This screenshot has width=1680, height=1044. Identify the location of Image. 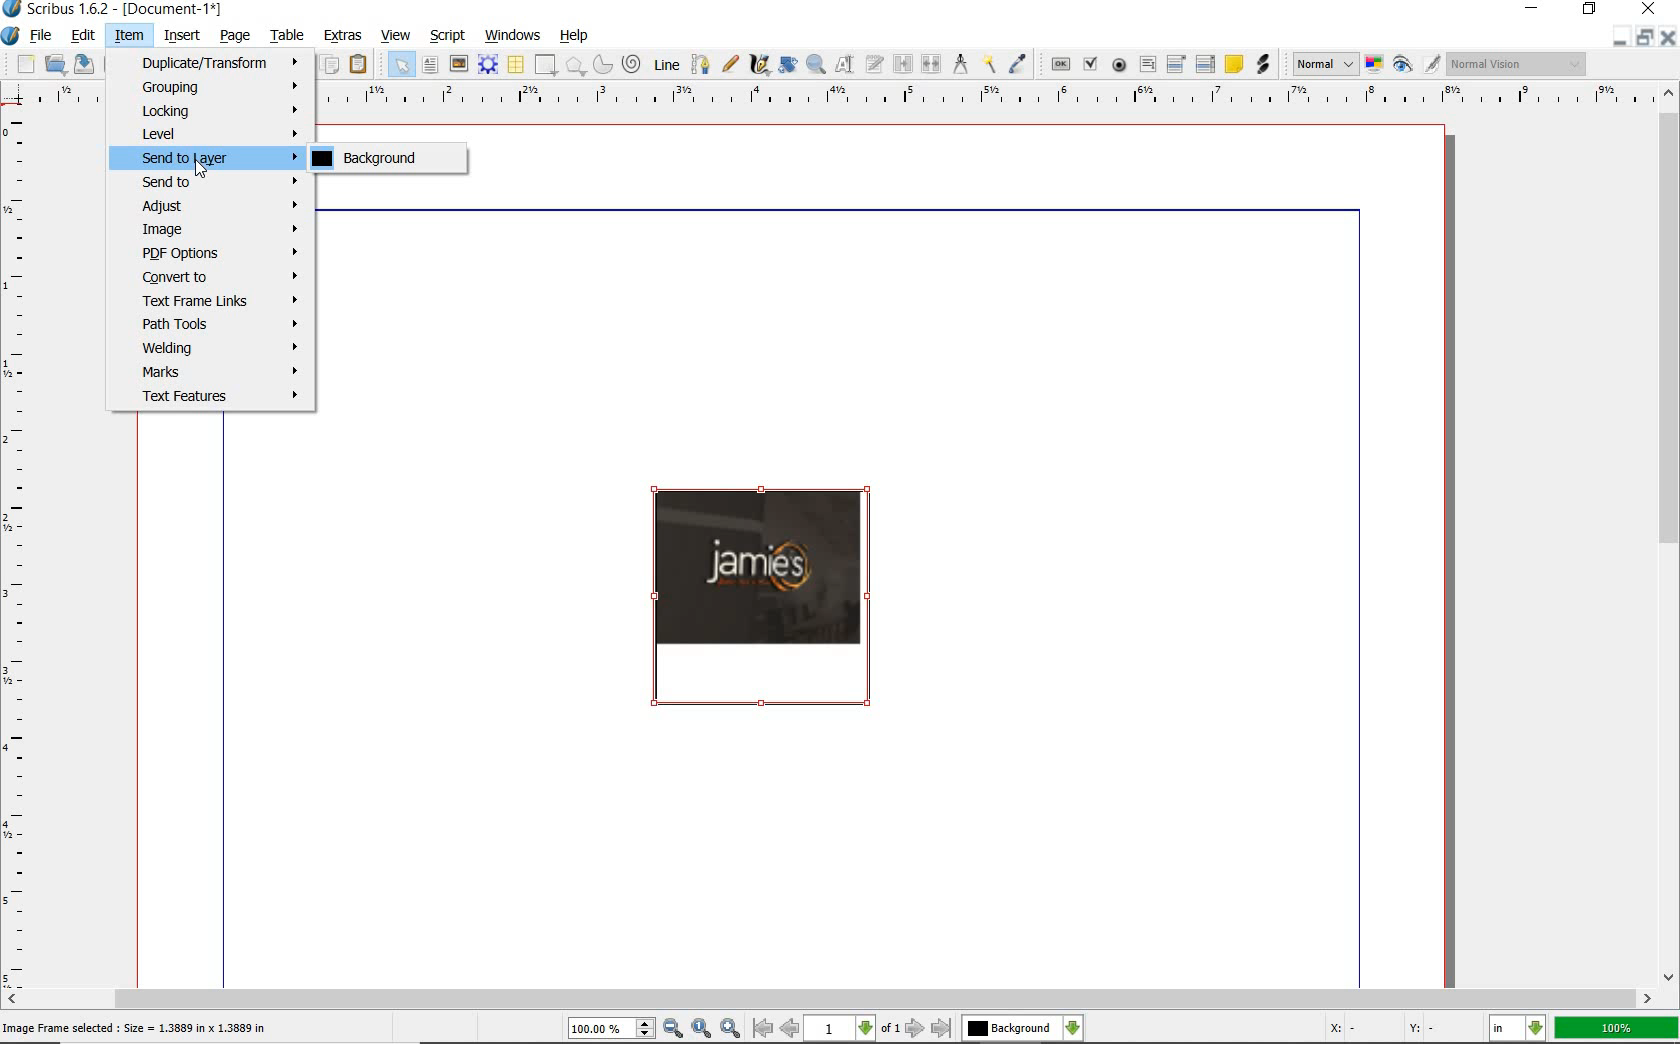
(764, 594).